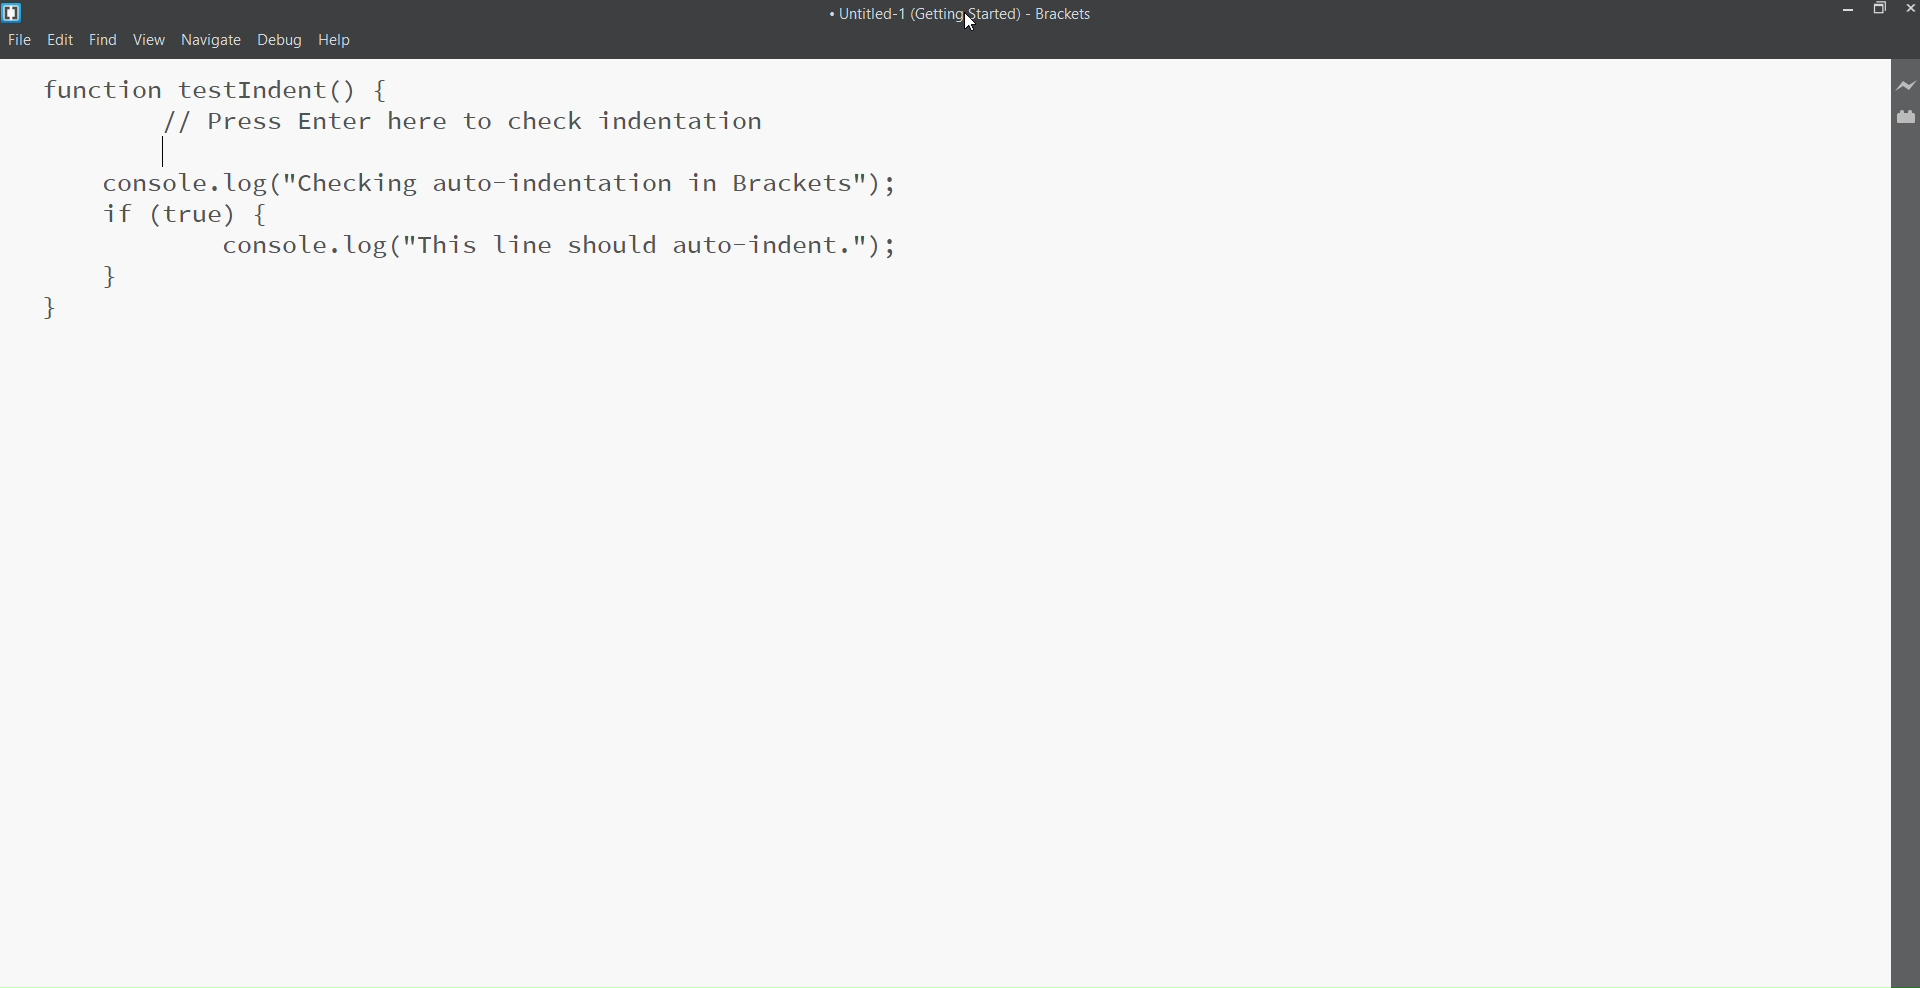  What do you see at coordinates (1878, 8) in the screenshot?
I see `Maximize` at bounding box center [1878, 8].